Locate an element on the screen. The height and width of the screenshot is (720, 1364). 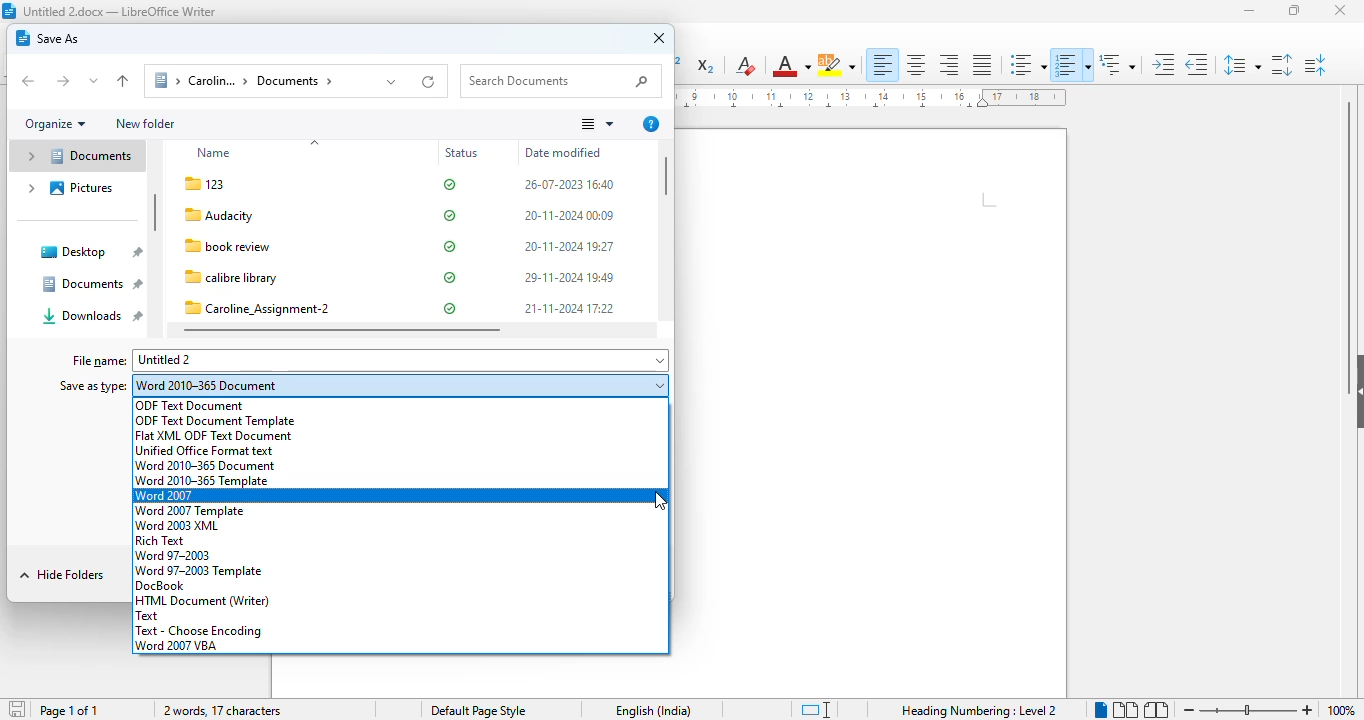
name is located at coordinates (217, 153).